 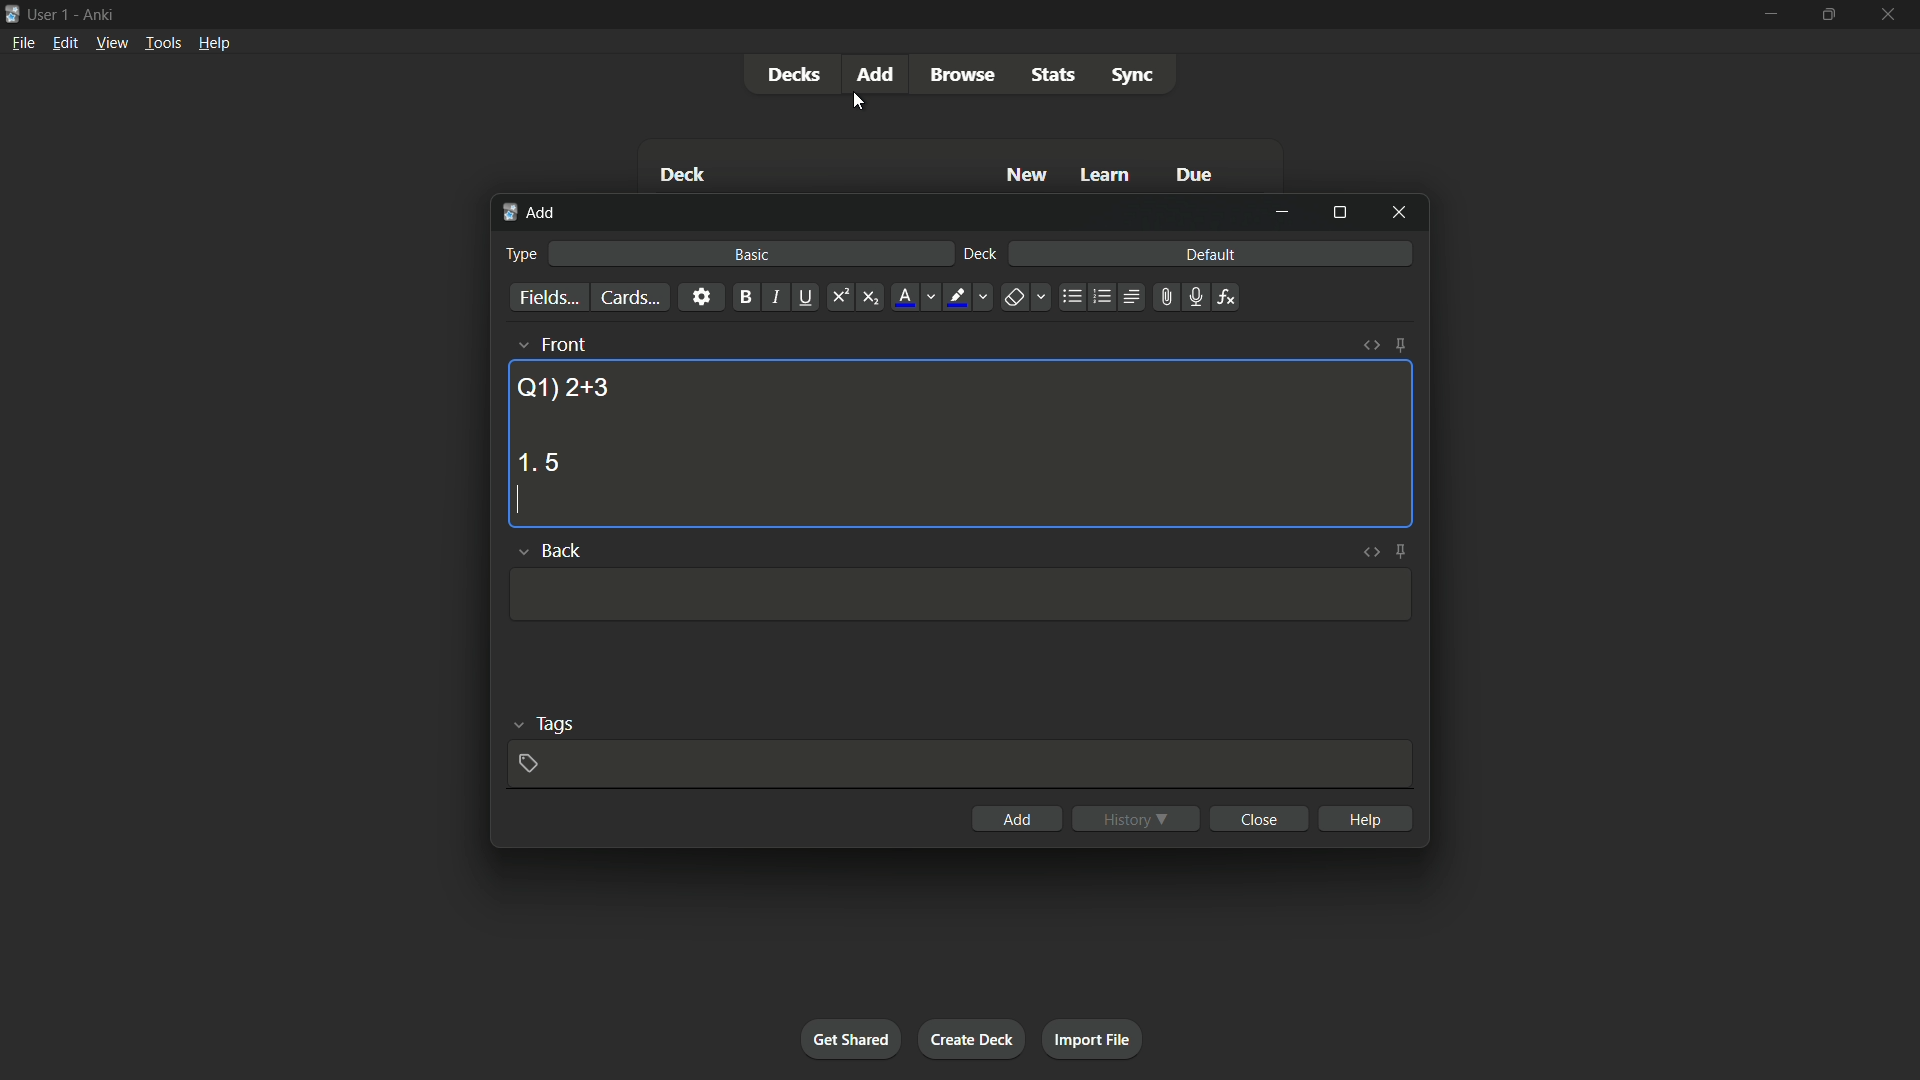 What do you see at coordinates (1402, 551) in the screenshot?
I see `toggle sticky` at bounding box center [1402, 551].